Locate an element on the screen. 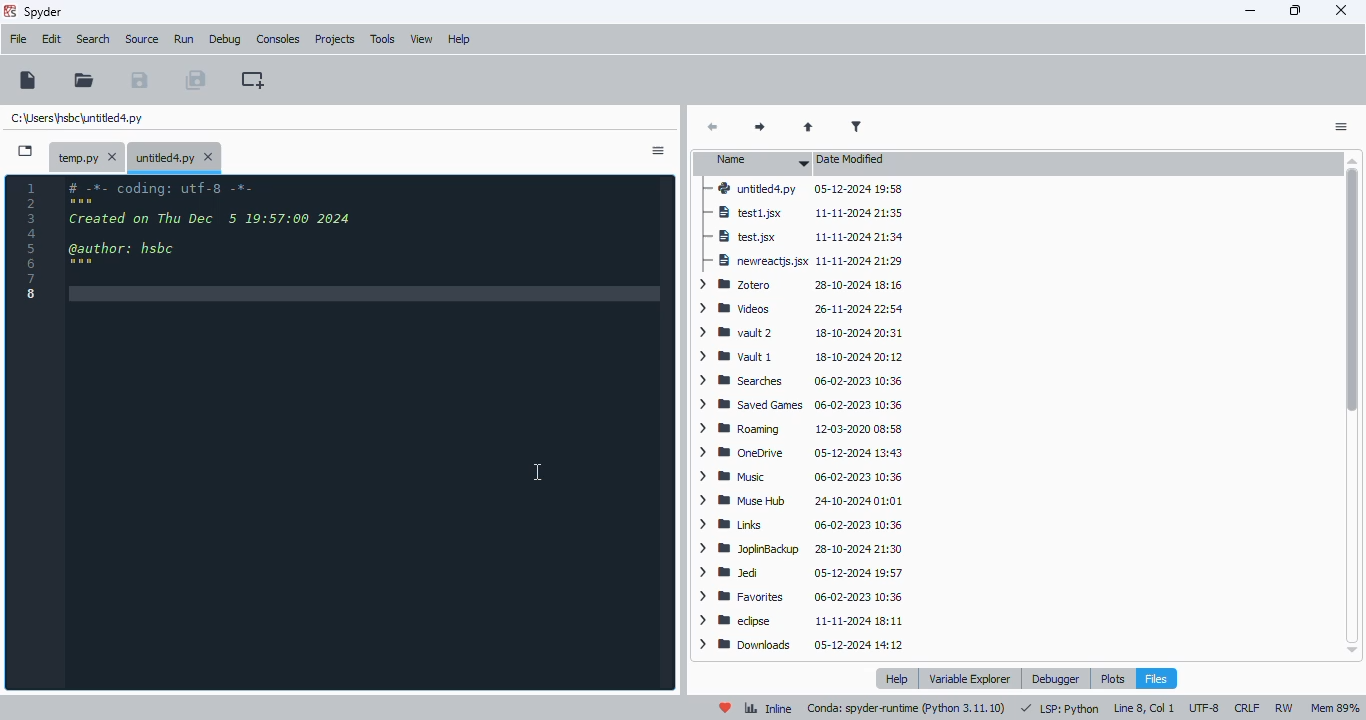 The width and height of the screenshot is (1366, 720). oneDrive is located at coordinates (743, 452).